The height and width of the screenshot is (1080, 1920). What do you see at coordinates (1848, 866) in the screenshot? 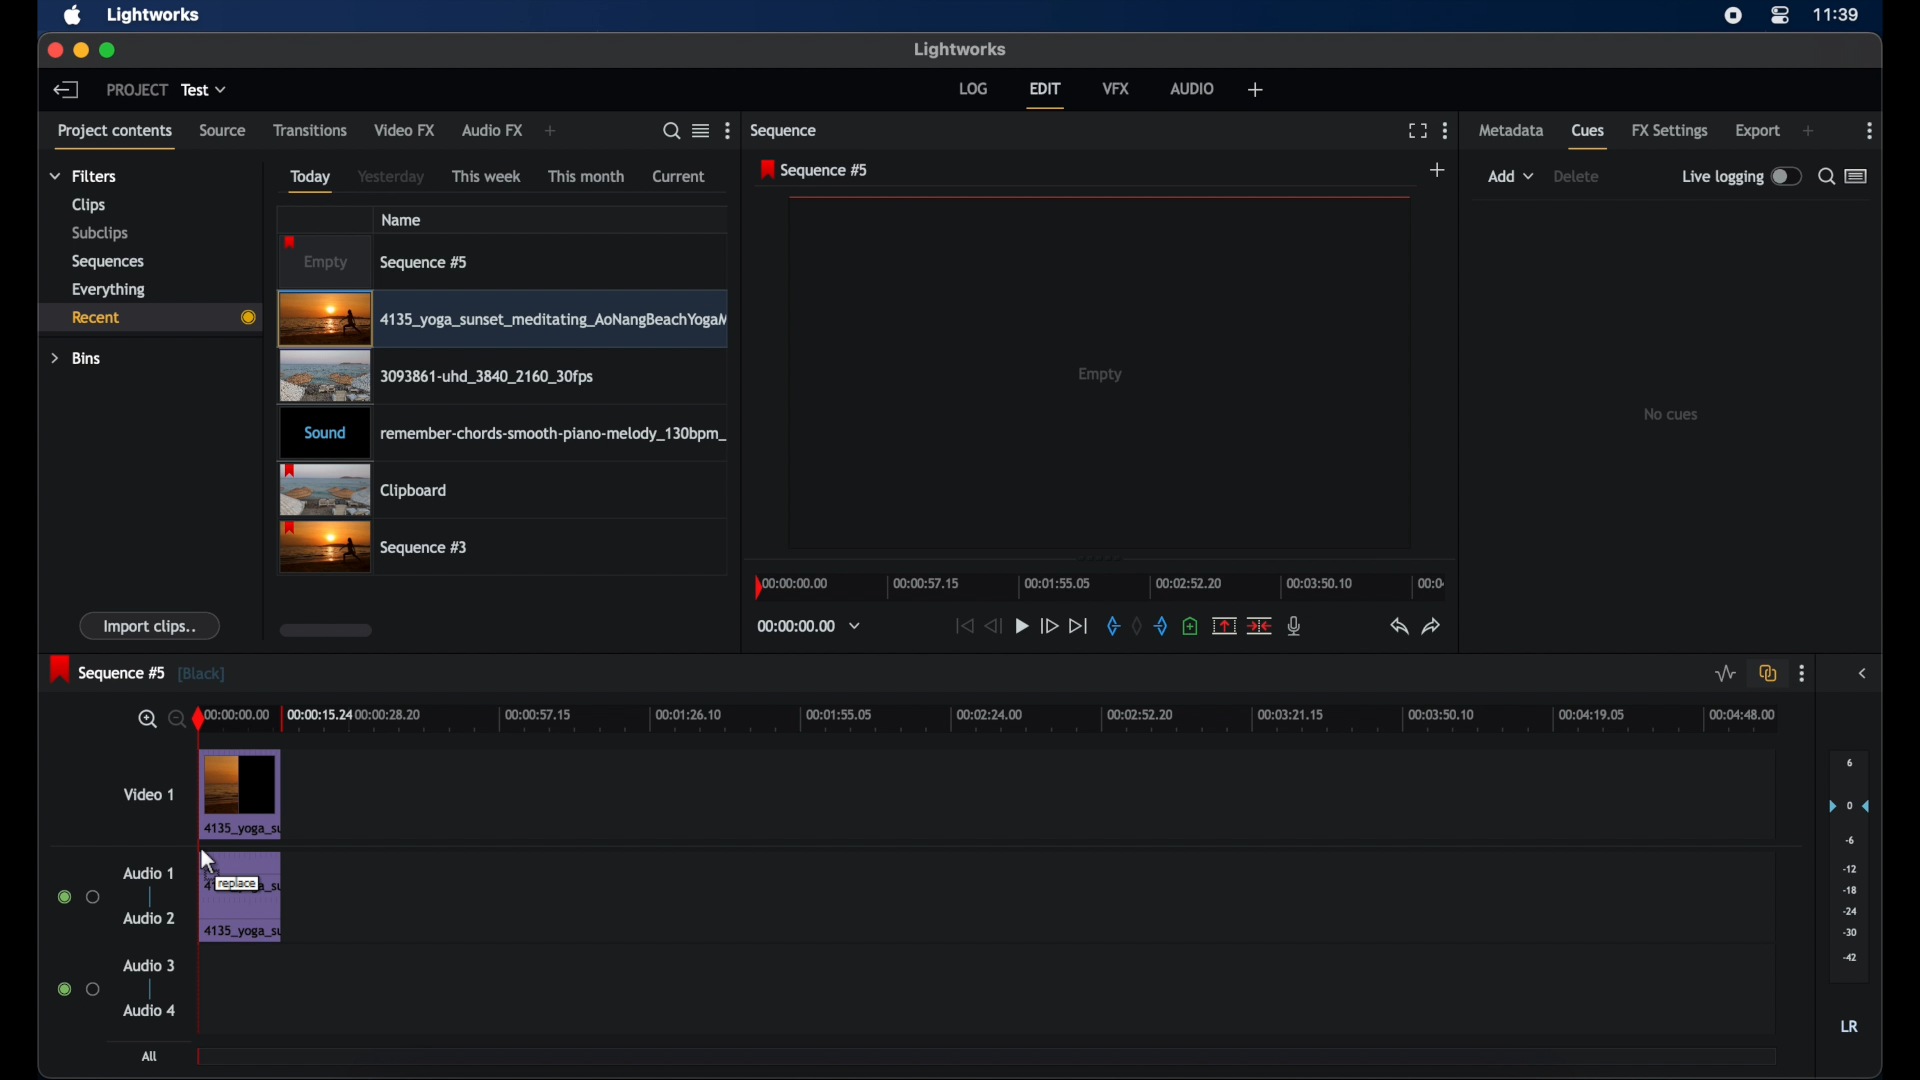
I see `set audio output levels` at bounding box center [1848, 866].